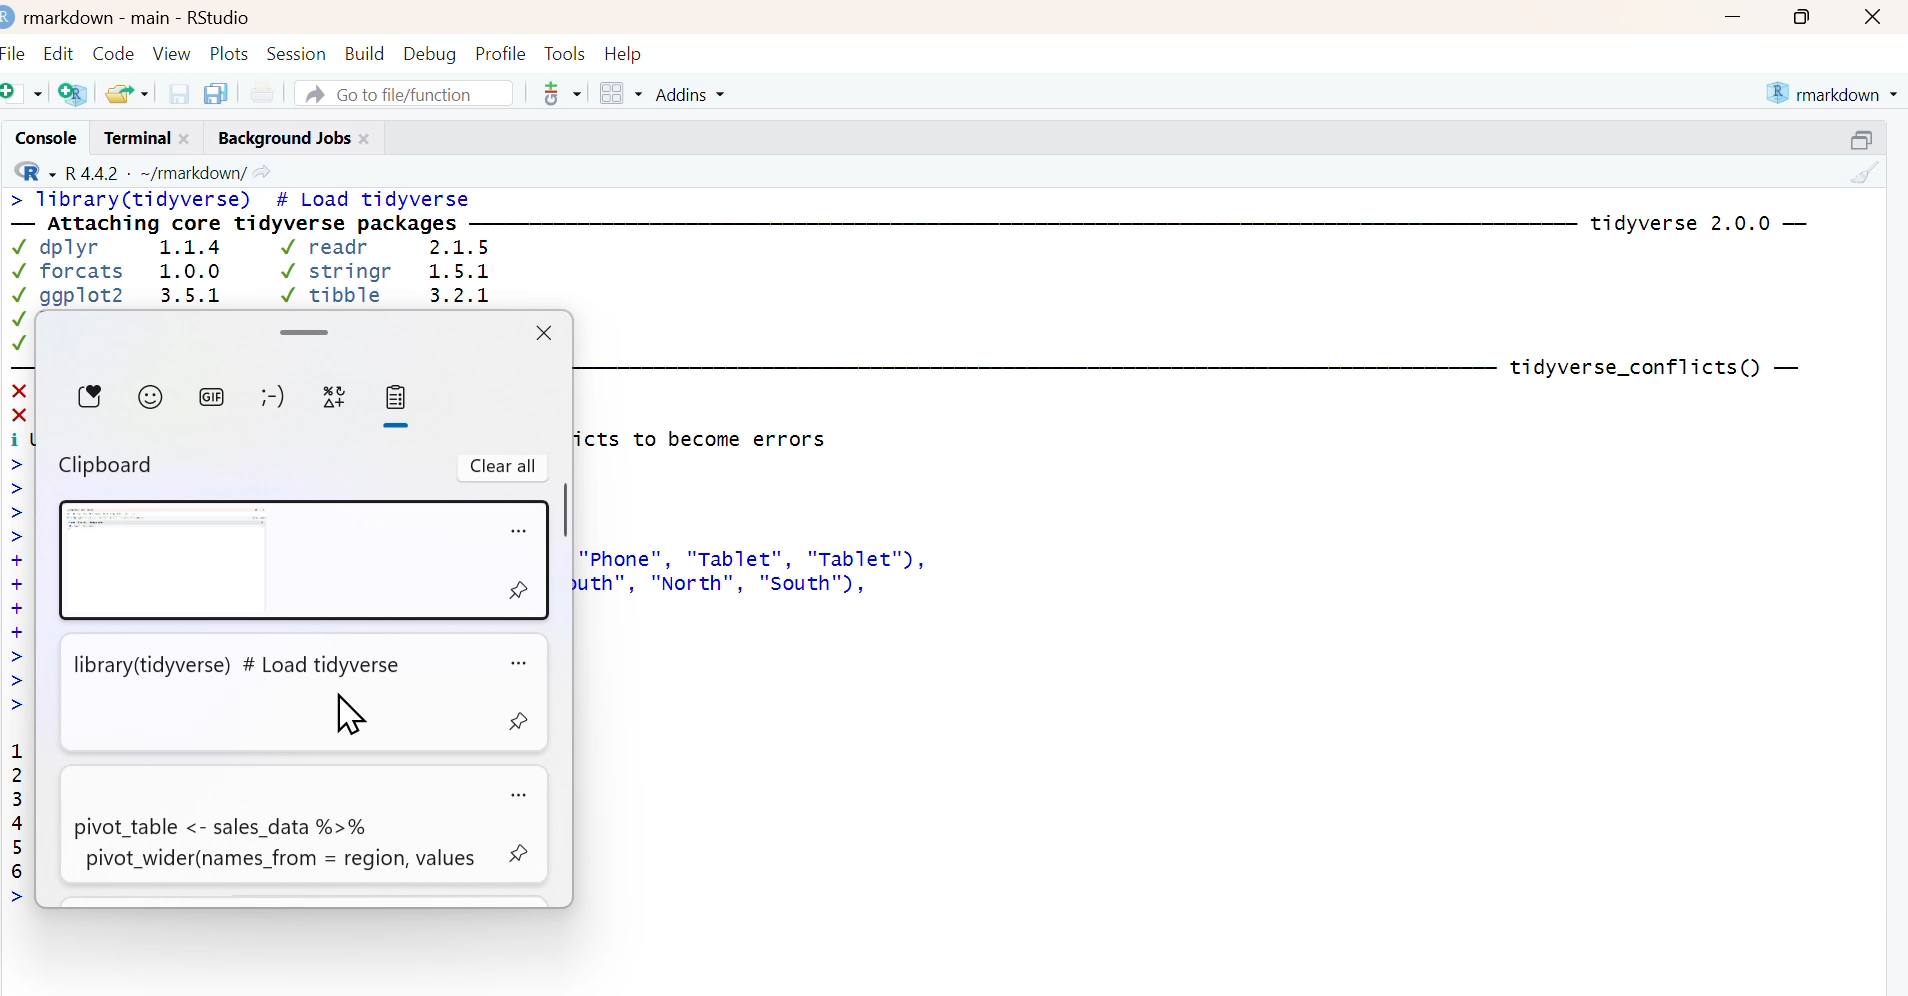  I want to click on drag handle, so click(305, 329).